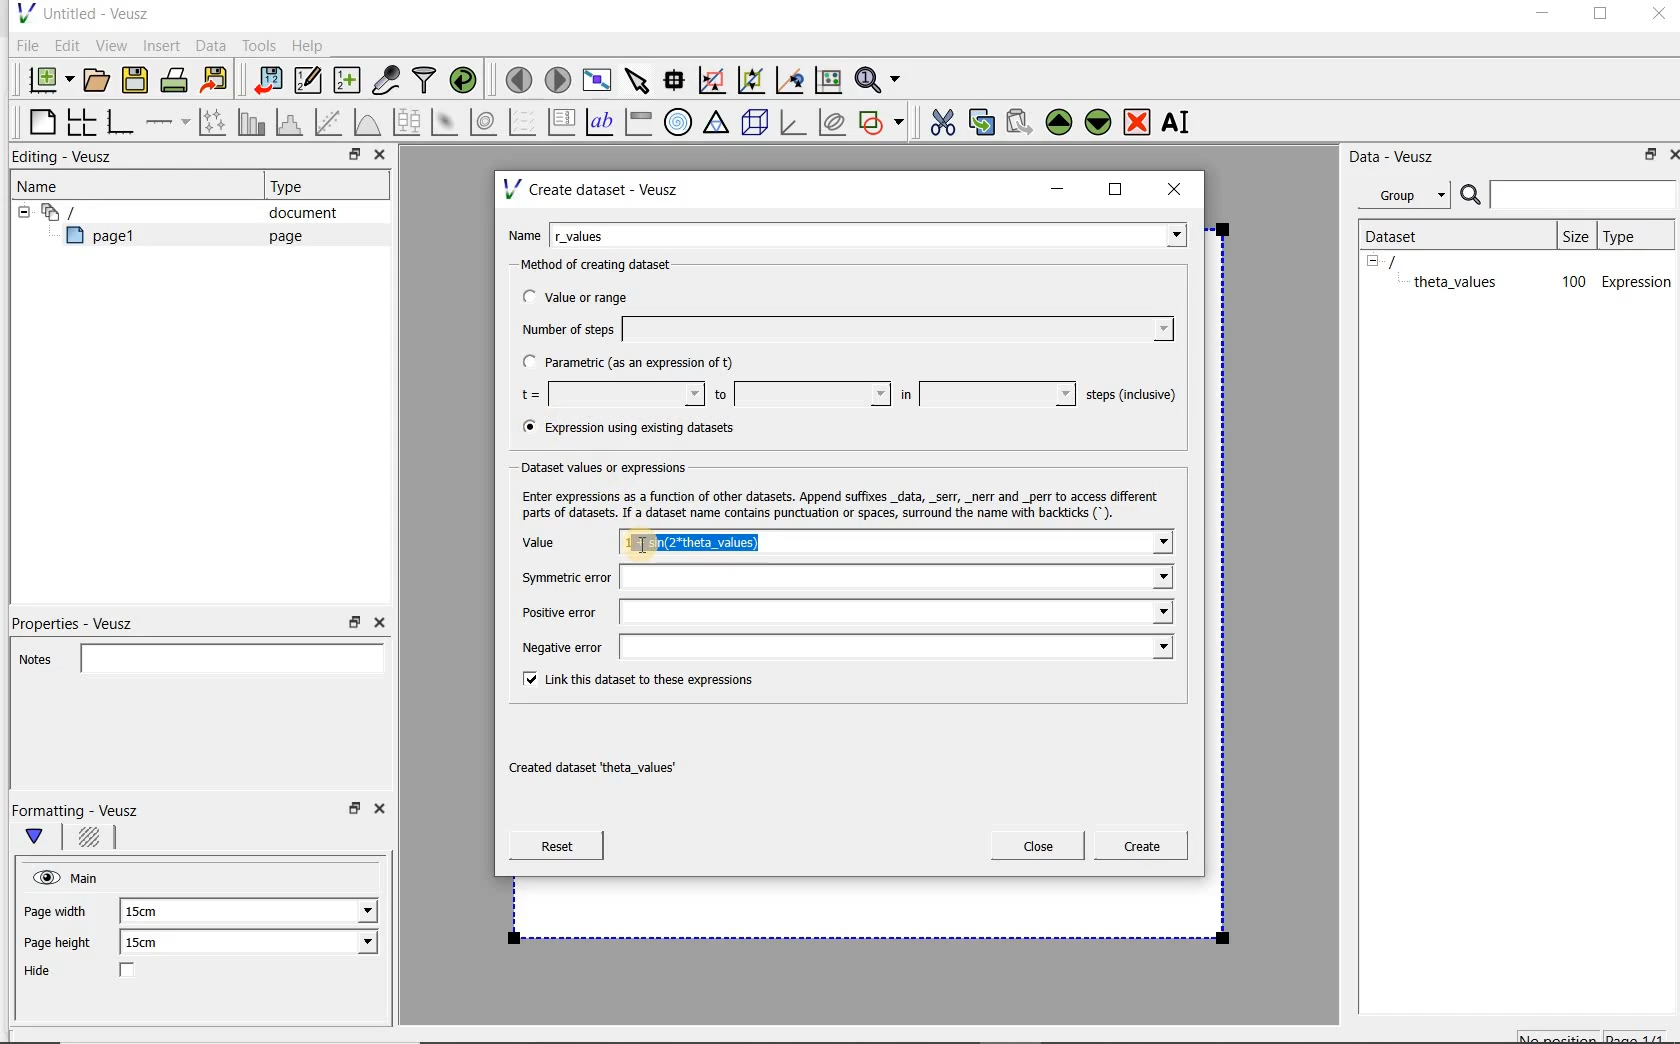  Describe the element at coordinates (985, 394) in the screenshot. I see `in ` at that location.